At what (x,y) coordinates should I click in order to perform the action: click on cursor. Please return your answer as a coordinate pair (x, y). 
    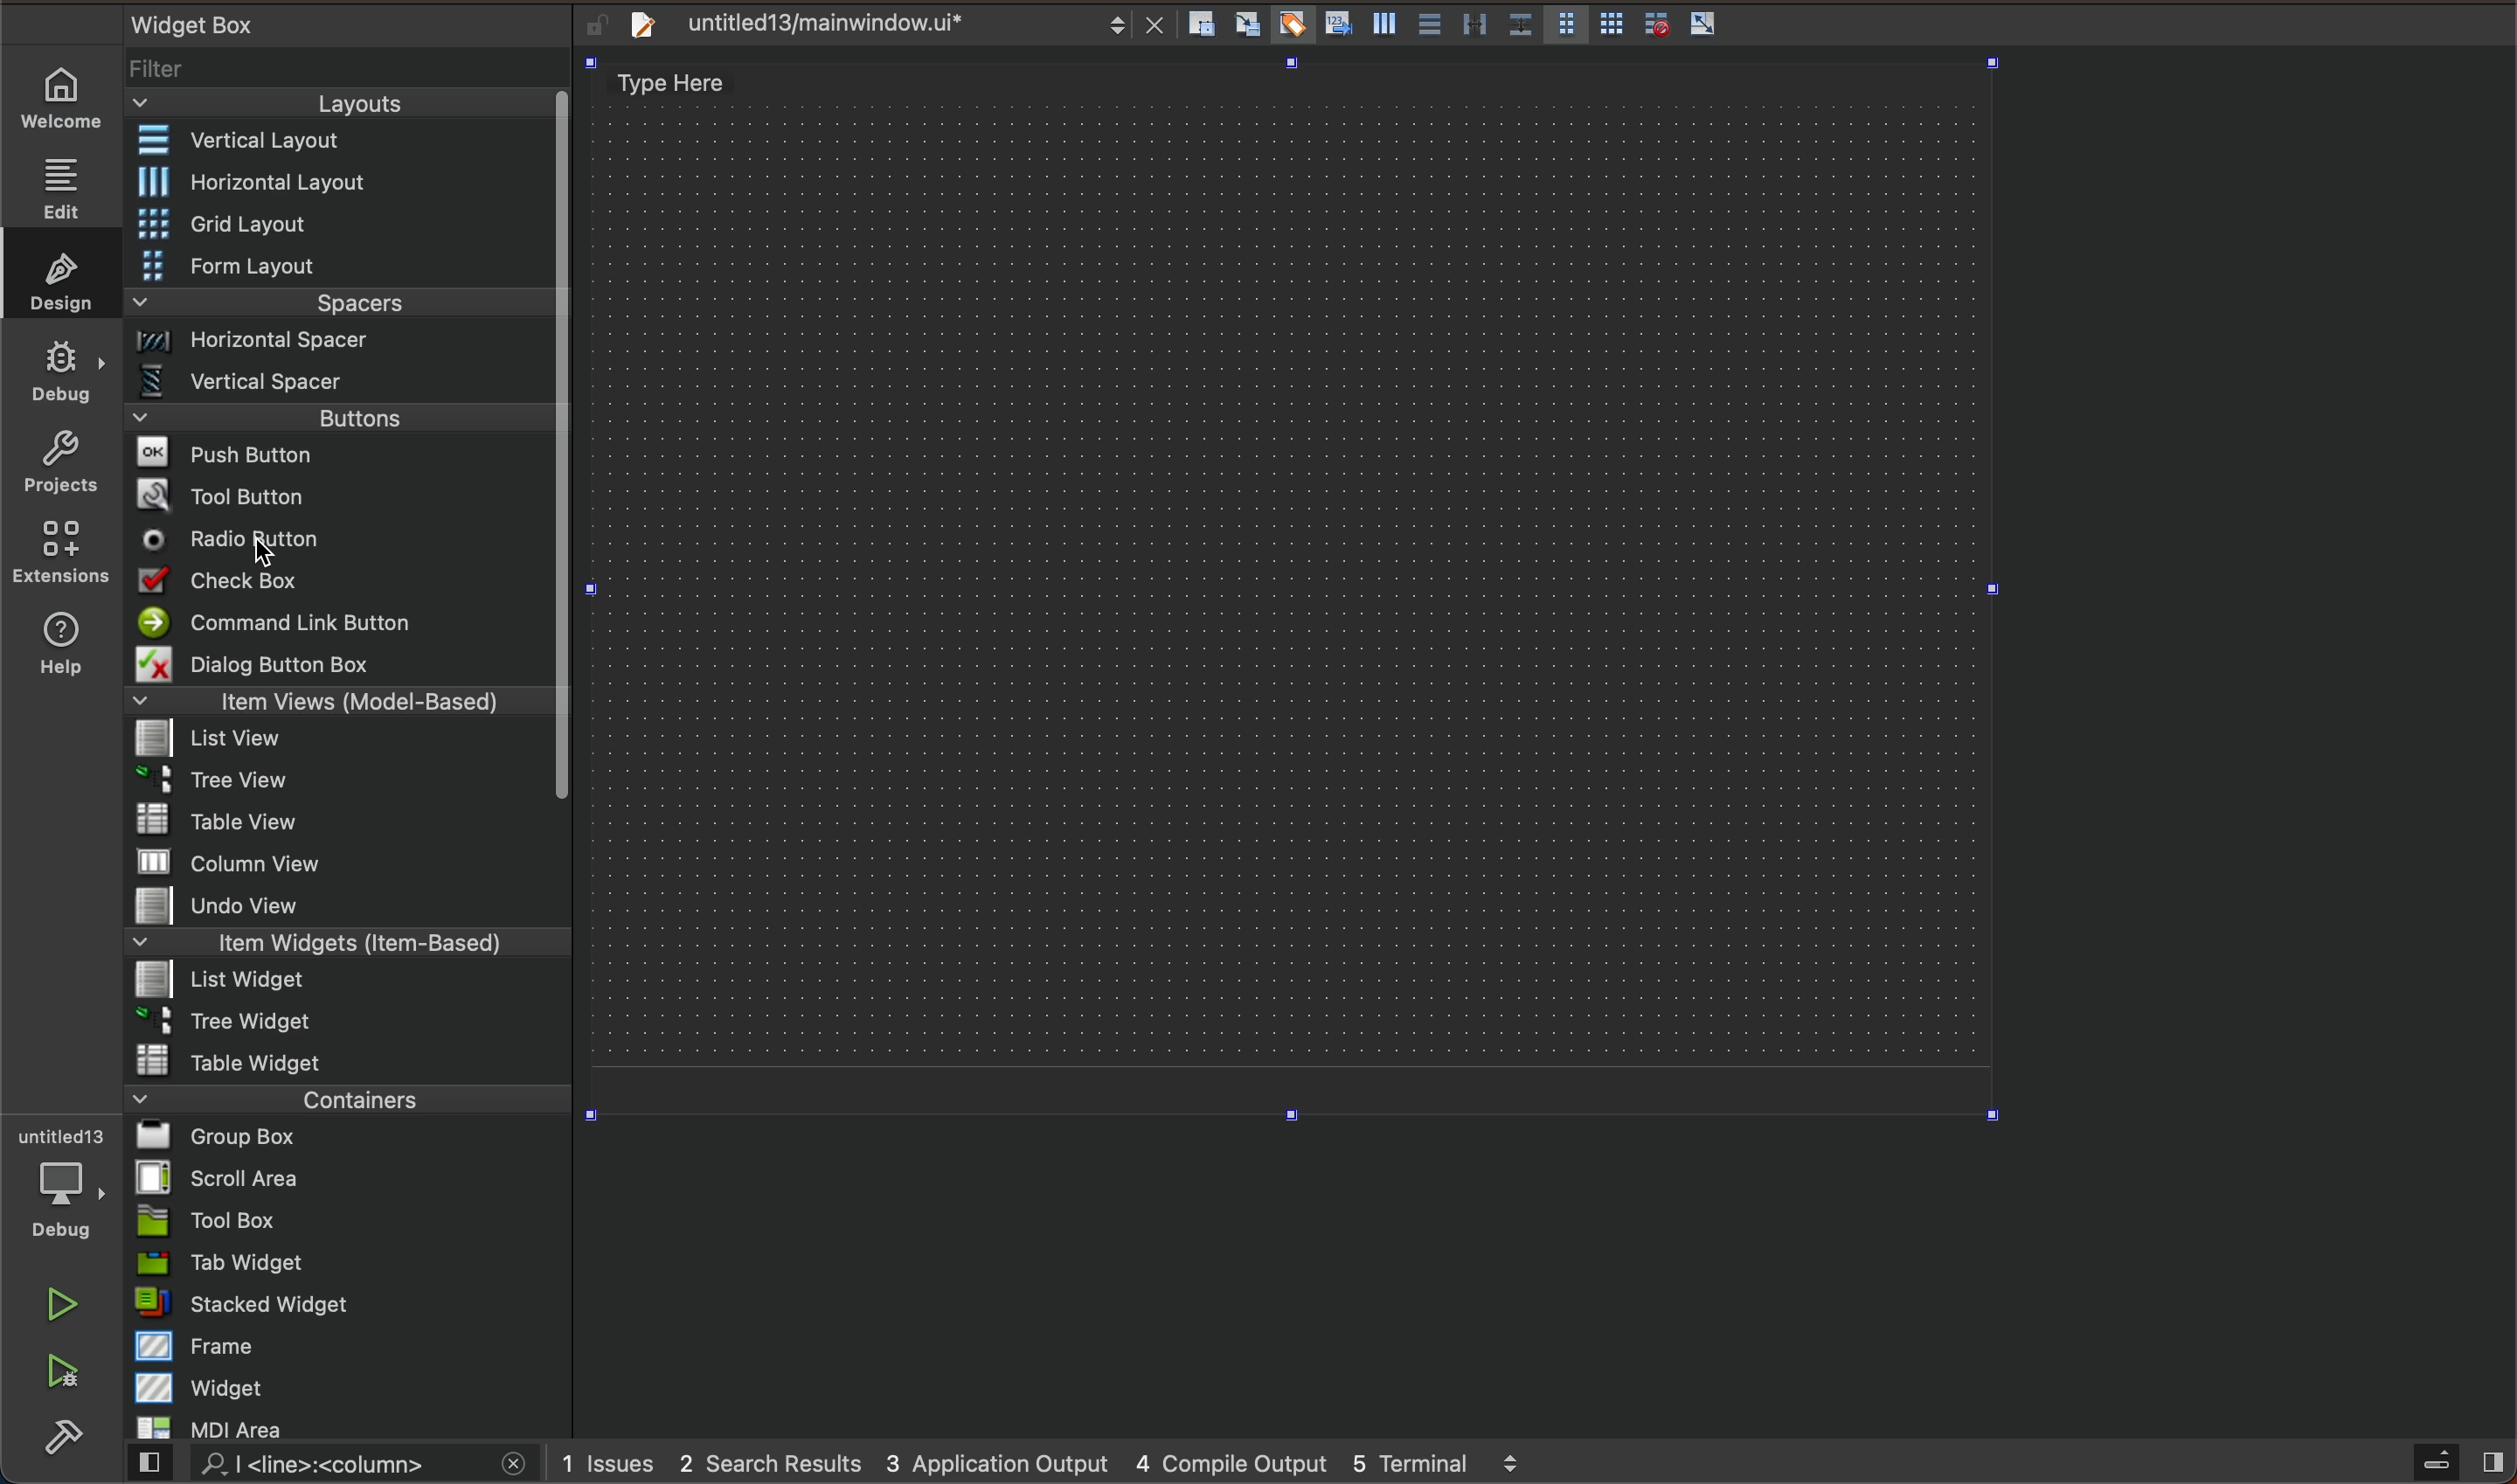
    Looking at the image, I should click on (273, 551).